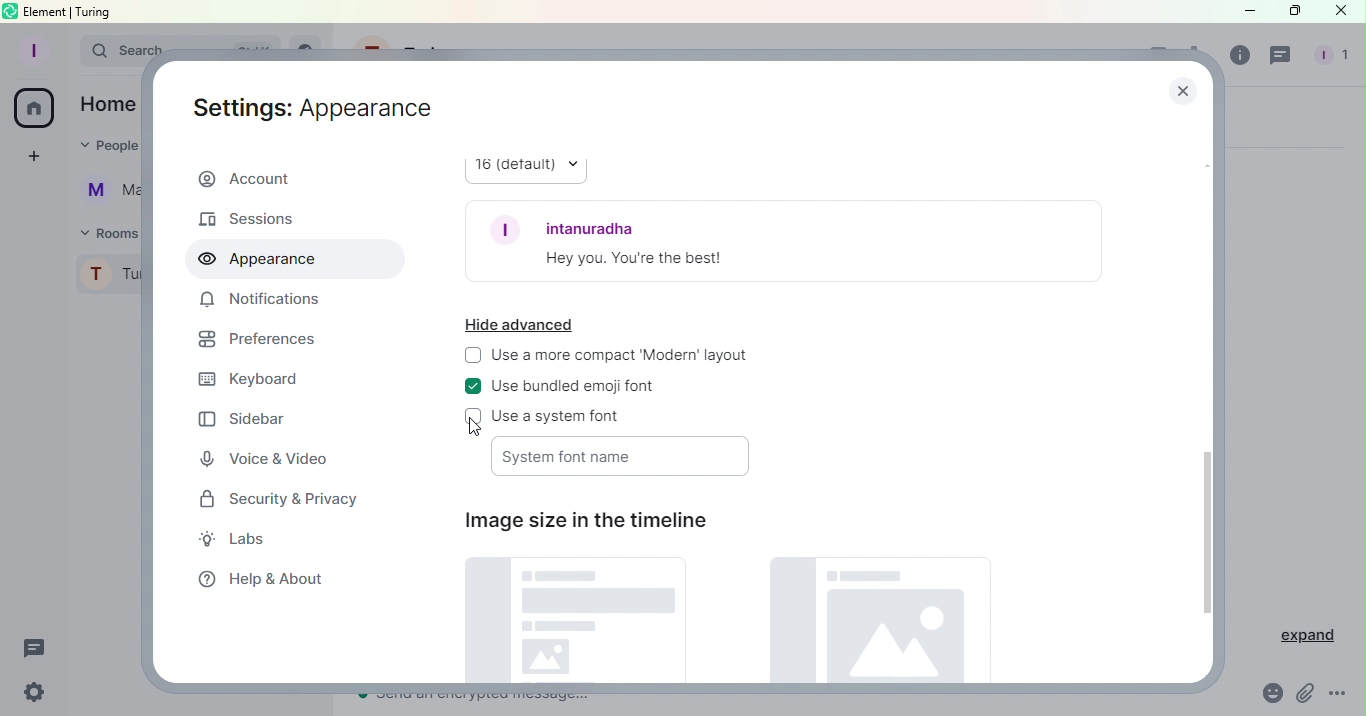 Image resolution: width=1366 pixels, height=716 pixels. Describe the element at coordinates (34, 156) in the screenshot. I see `Create a space` at that location.